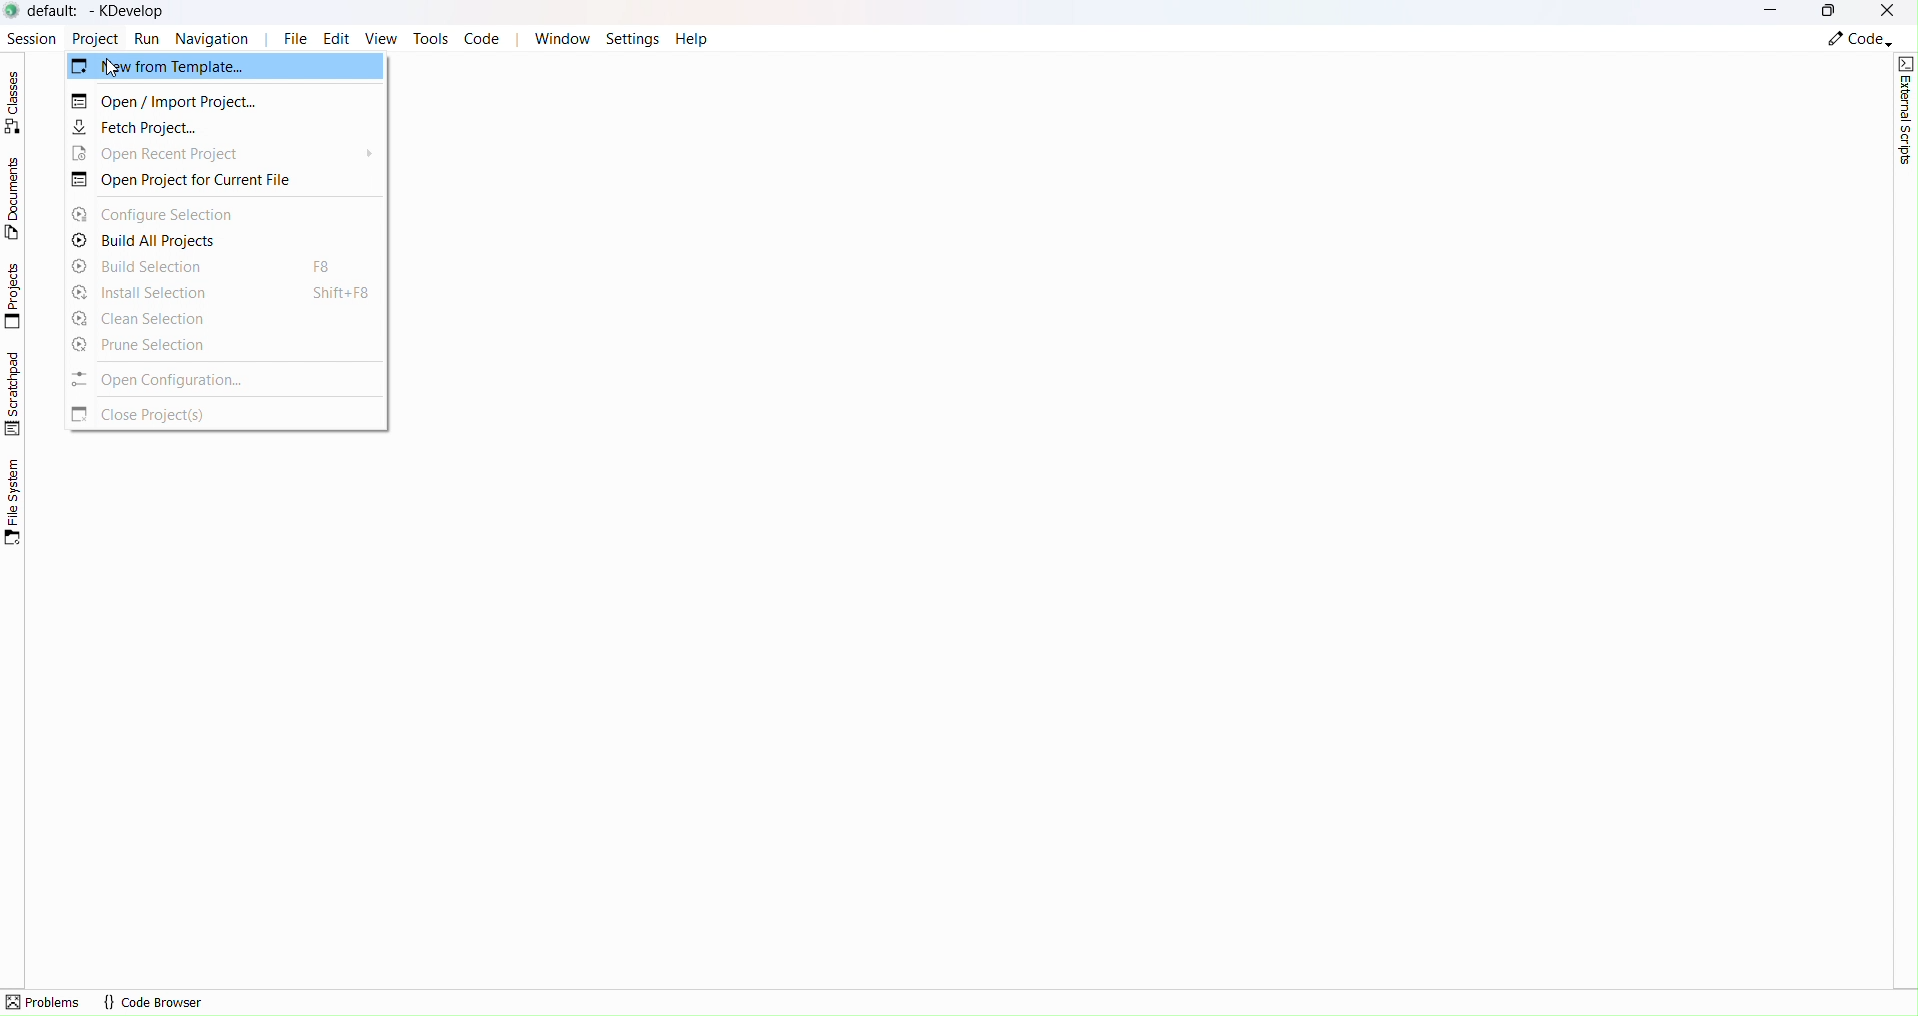 This screenshot has width=1918, height=1016. I want to click on Projects, so click(17, 296).